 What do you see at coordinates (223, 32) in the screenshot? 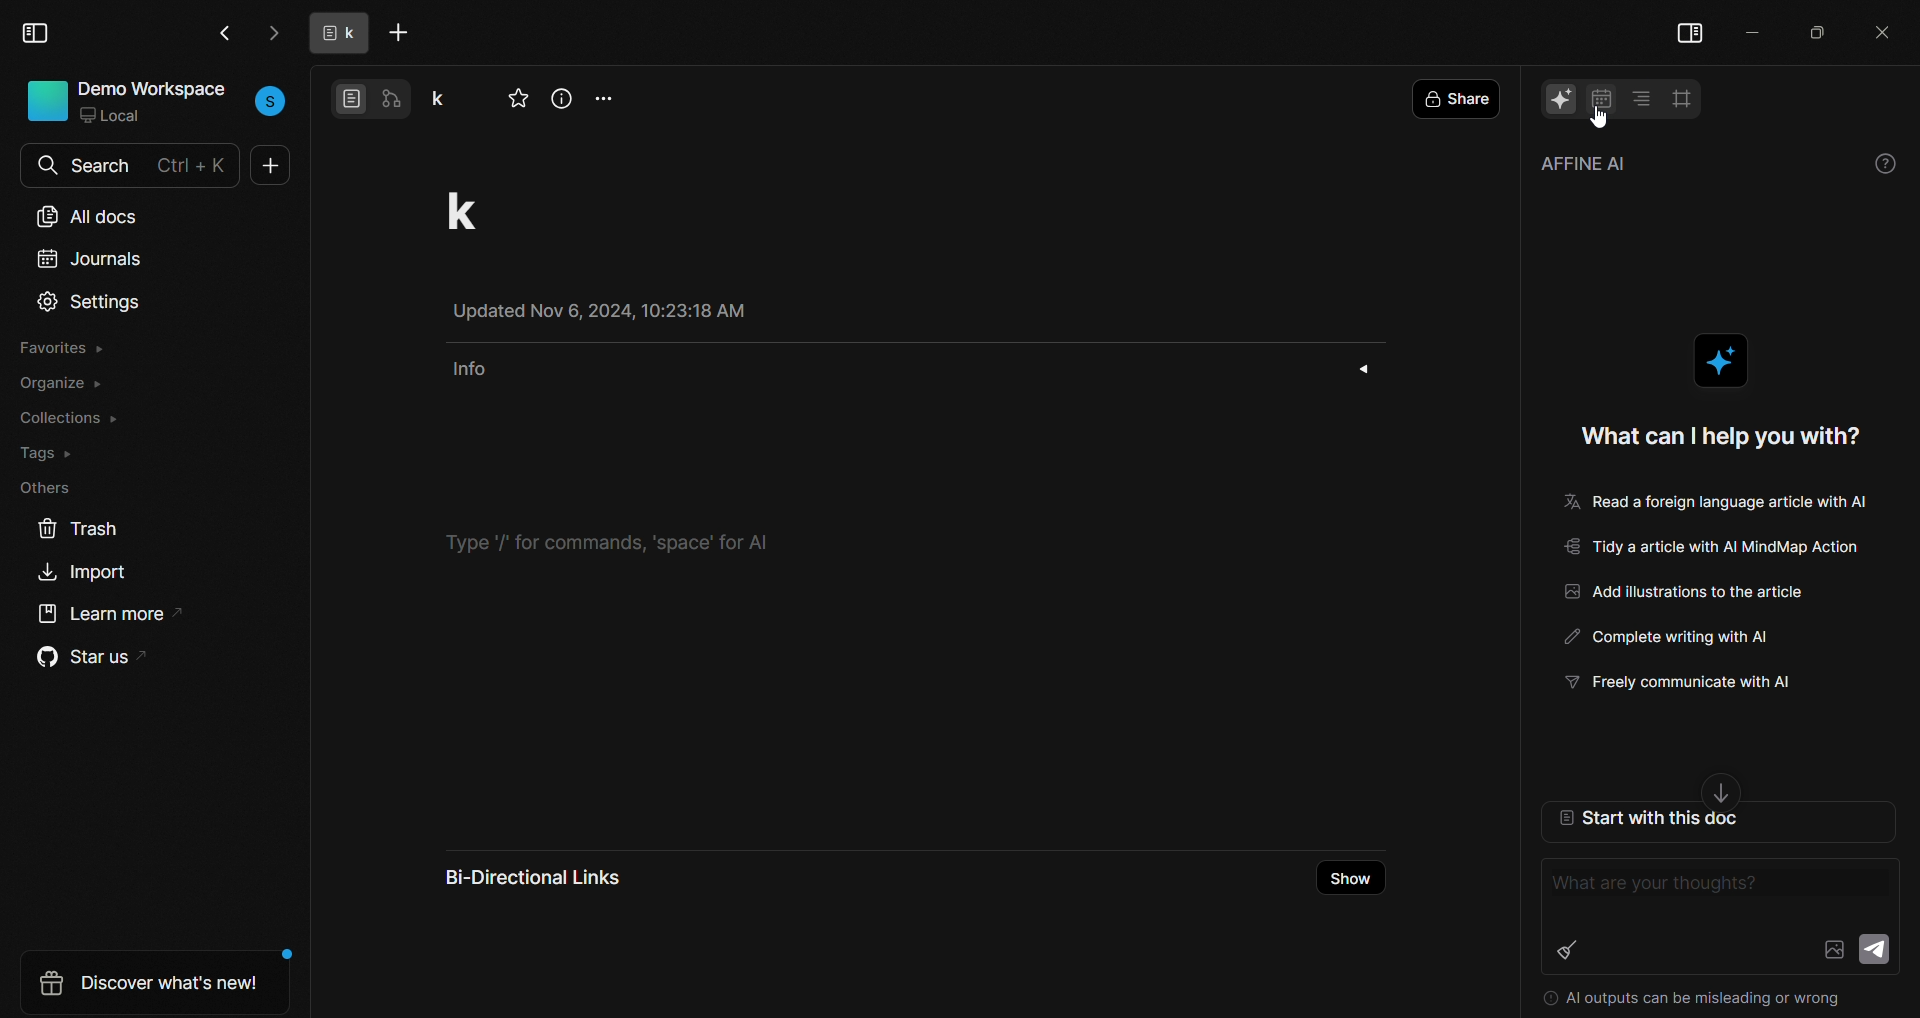
I see `go back` at bounding box center [223, 32].